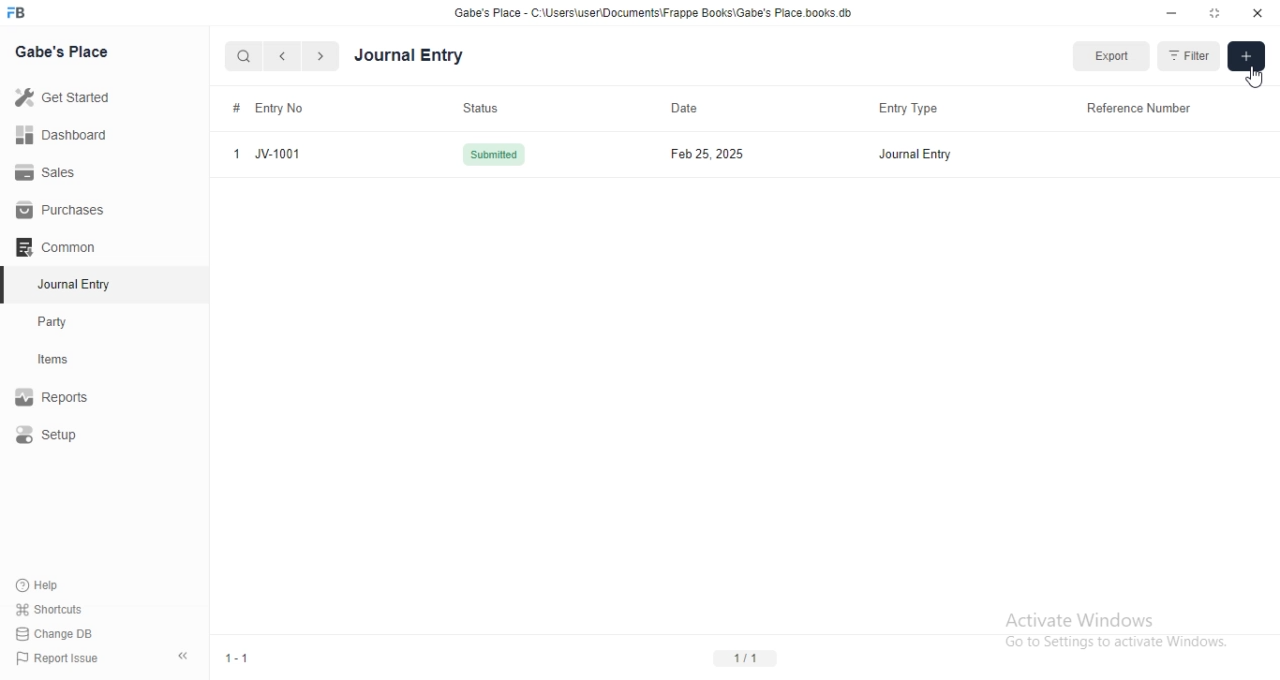  I want to click on Purchases, so click(58, 210).